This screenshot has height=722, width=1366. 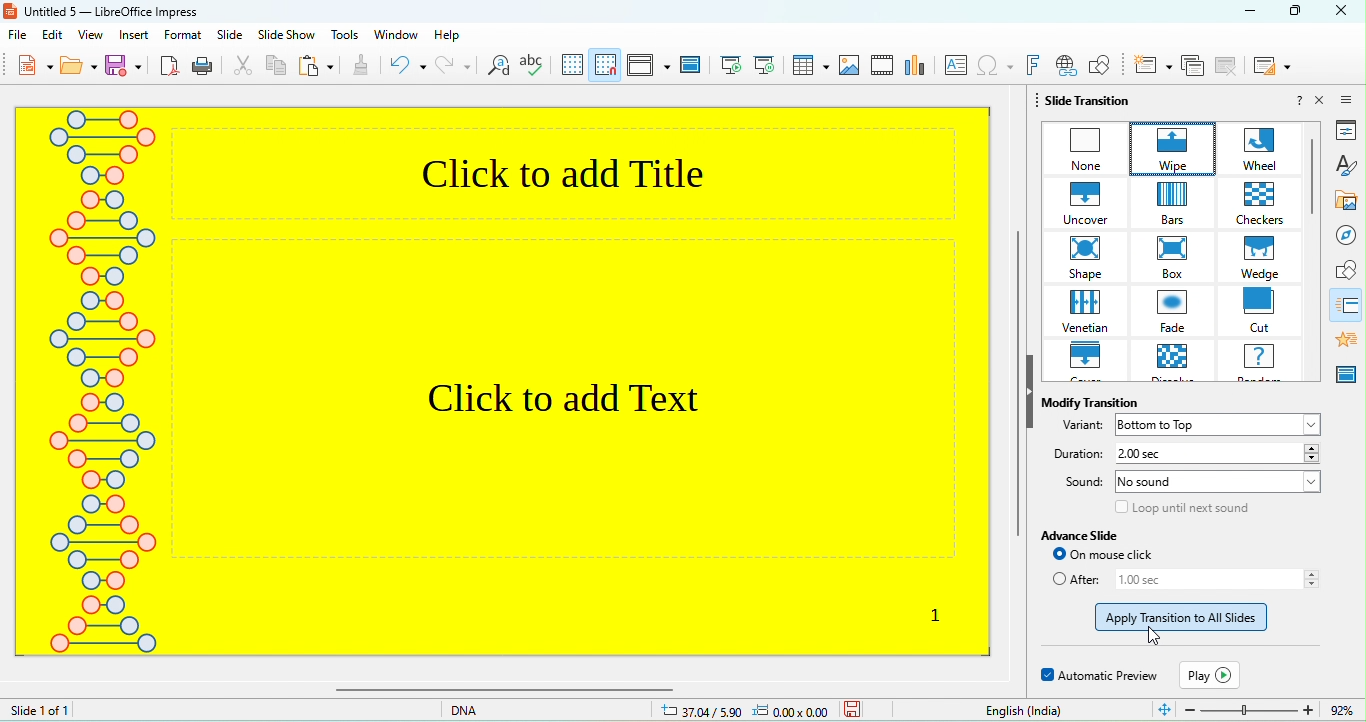 I want to click on find and replace, so click(x=498, y=68).